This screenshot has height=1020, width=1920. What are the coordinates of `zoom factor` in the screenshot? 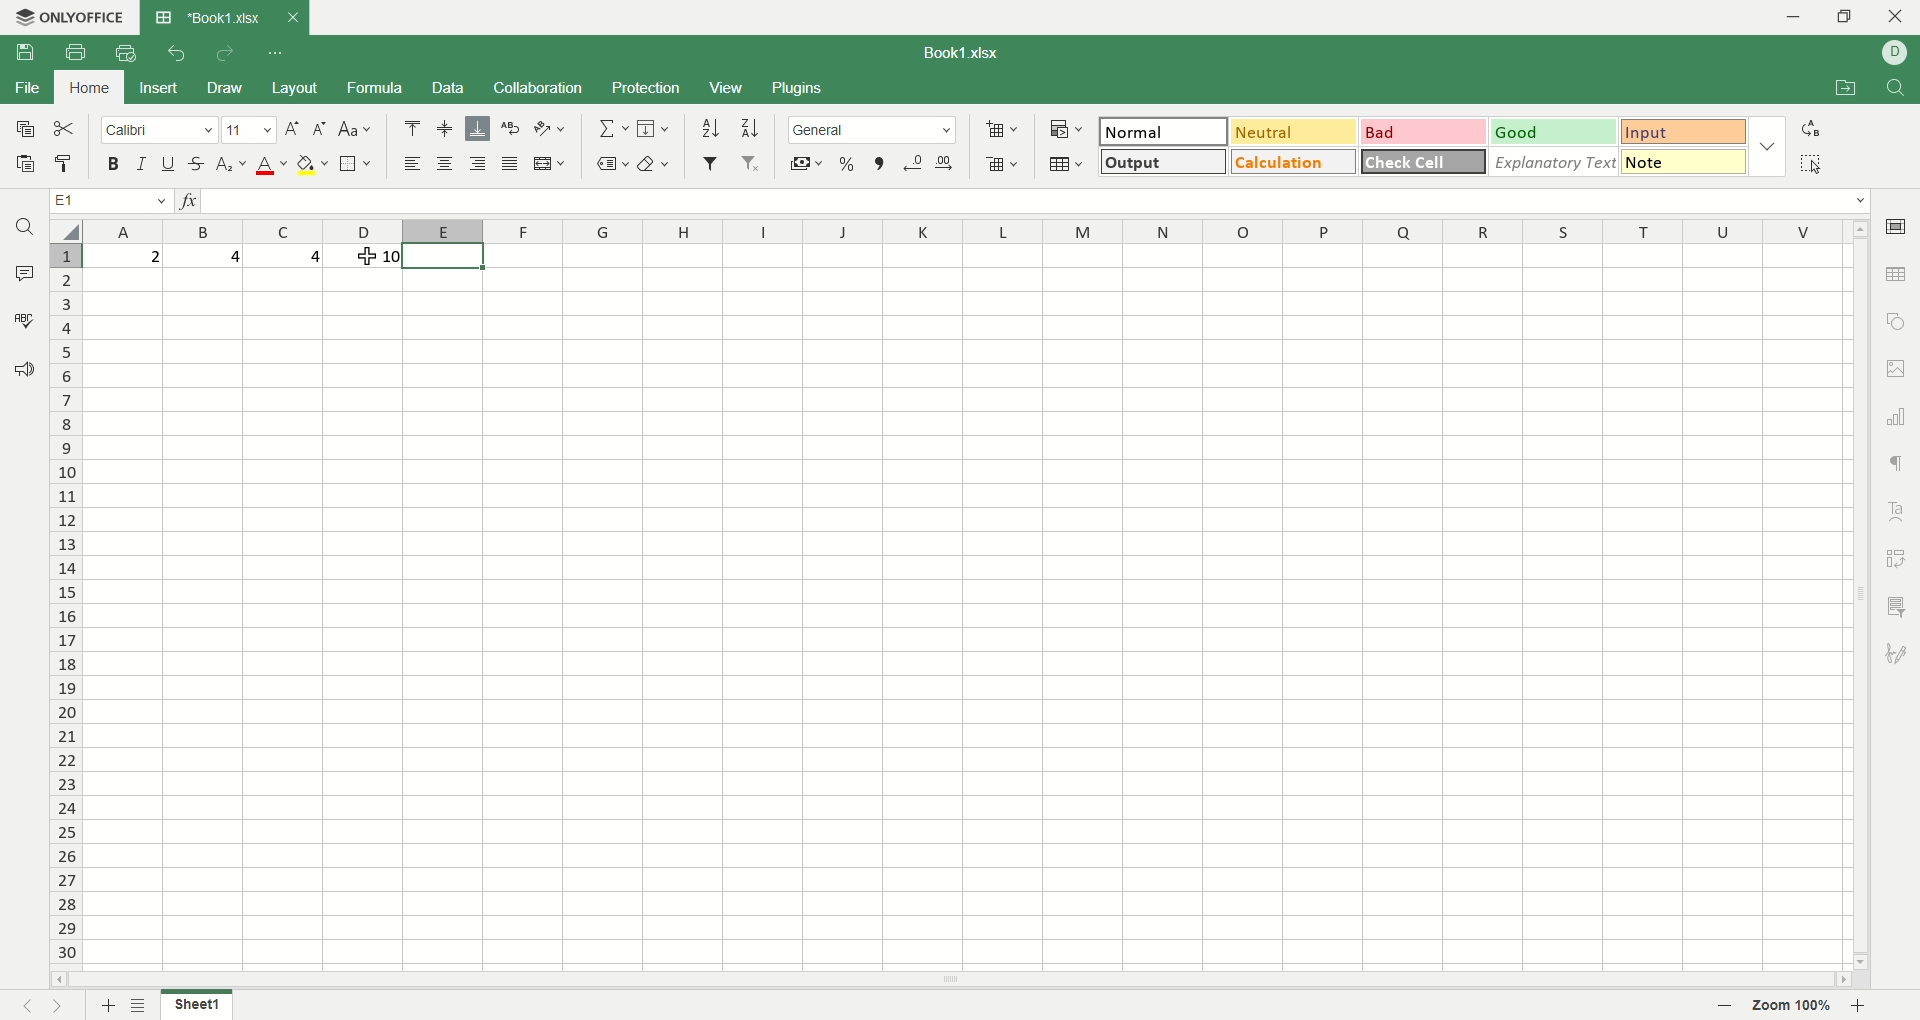 It's located at (1795, 1006).